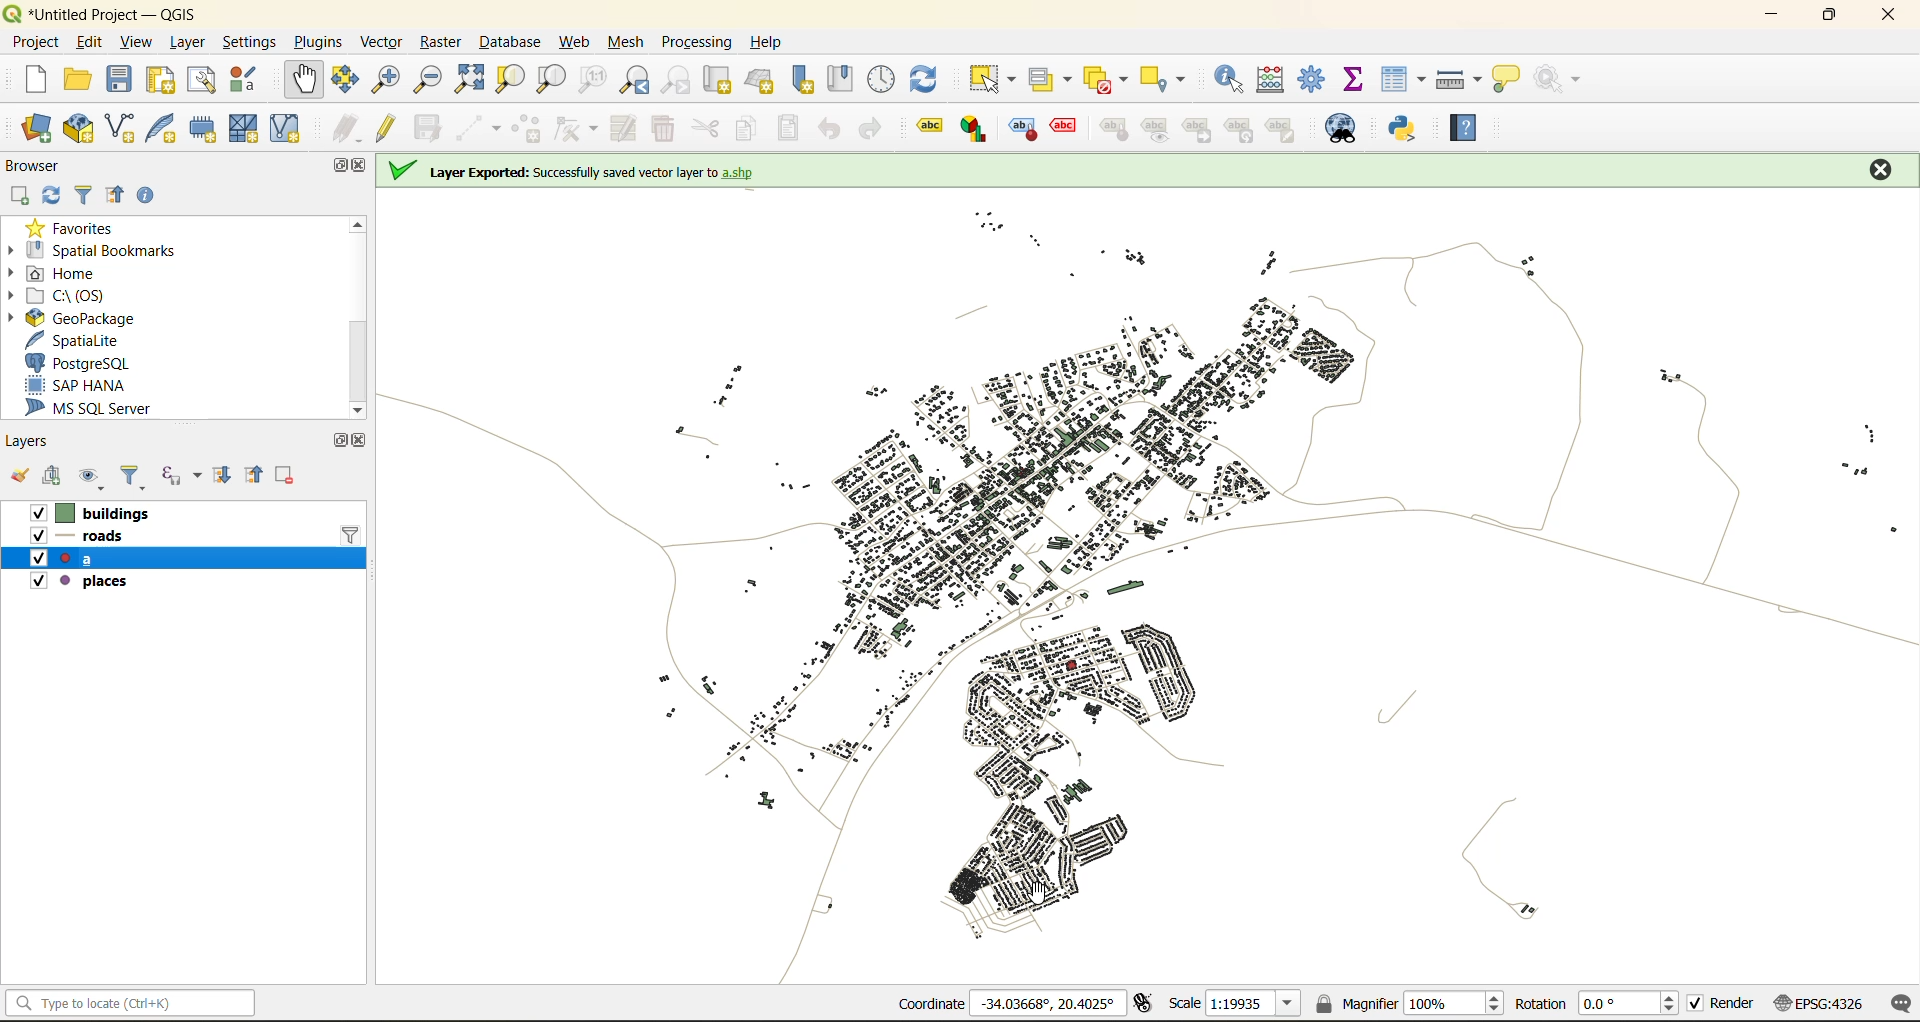 Image resolution: width=1920 pixels, height=1022 pixels. What do you see at coordinates (1408, 80) in the screenshot?
I see `attributes table` at bounding box center [1408, 80].